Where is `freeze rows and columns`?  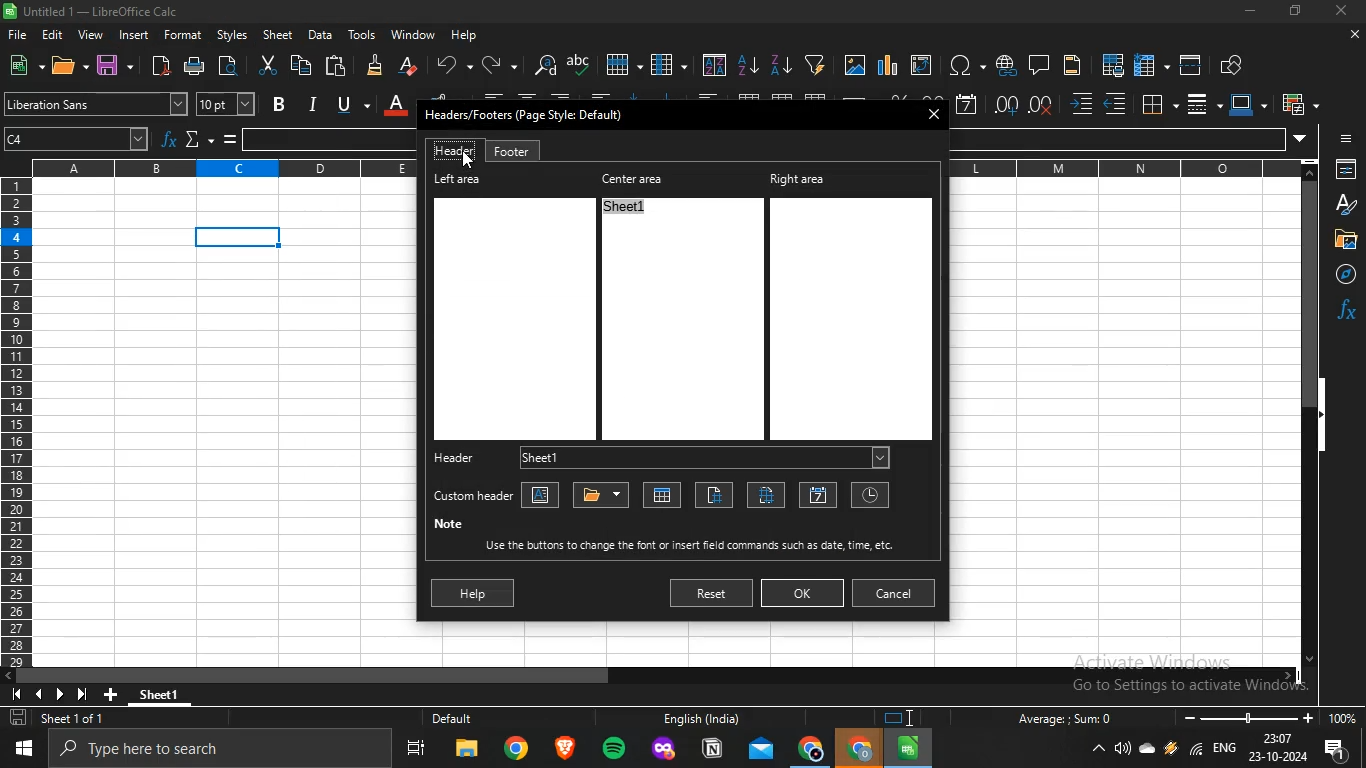 freeze rows and columns is located at coordinates (1146, 64).